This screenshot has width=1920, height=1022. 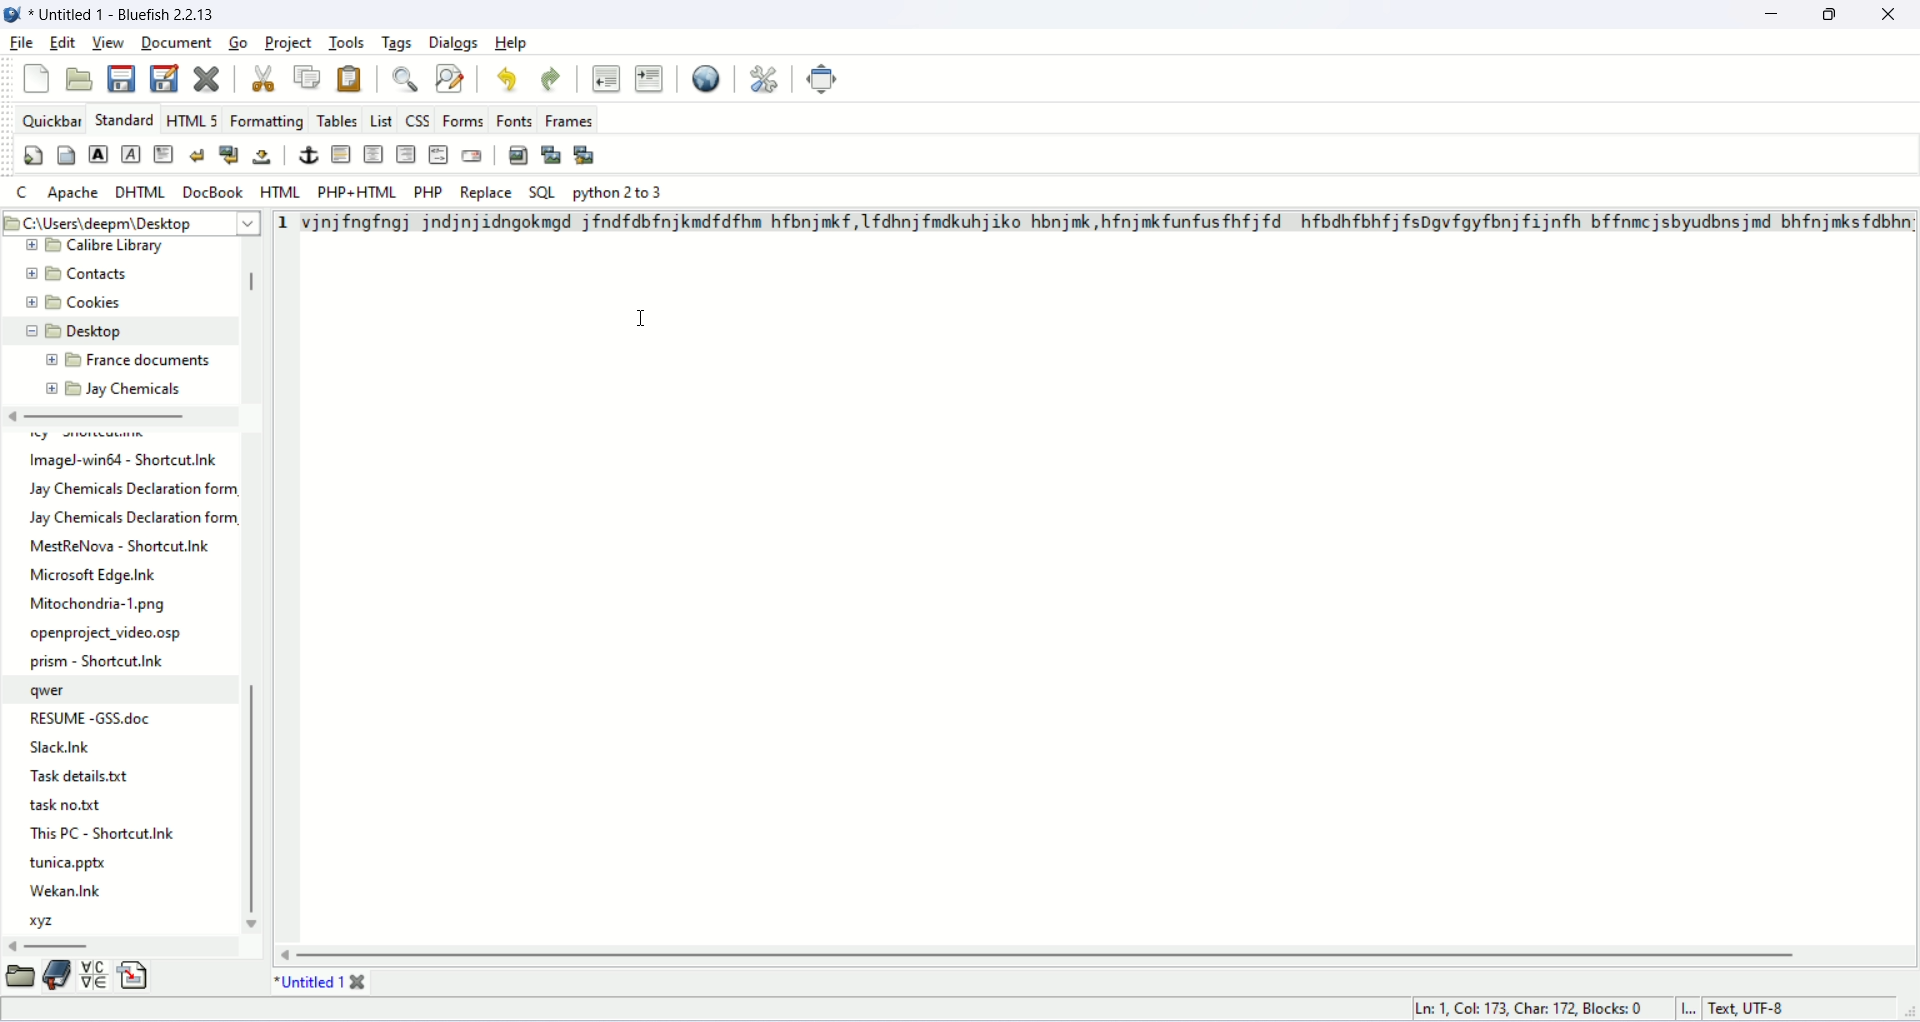 What do you see at coordinates (128, 15) in the screenshot?
I see `Untitled 1 - Bluefish 2.2.13` at bounding box center [128, 15].